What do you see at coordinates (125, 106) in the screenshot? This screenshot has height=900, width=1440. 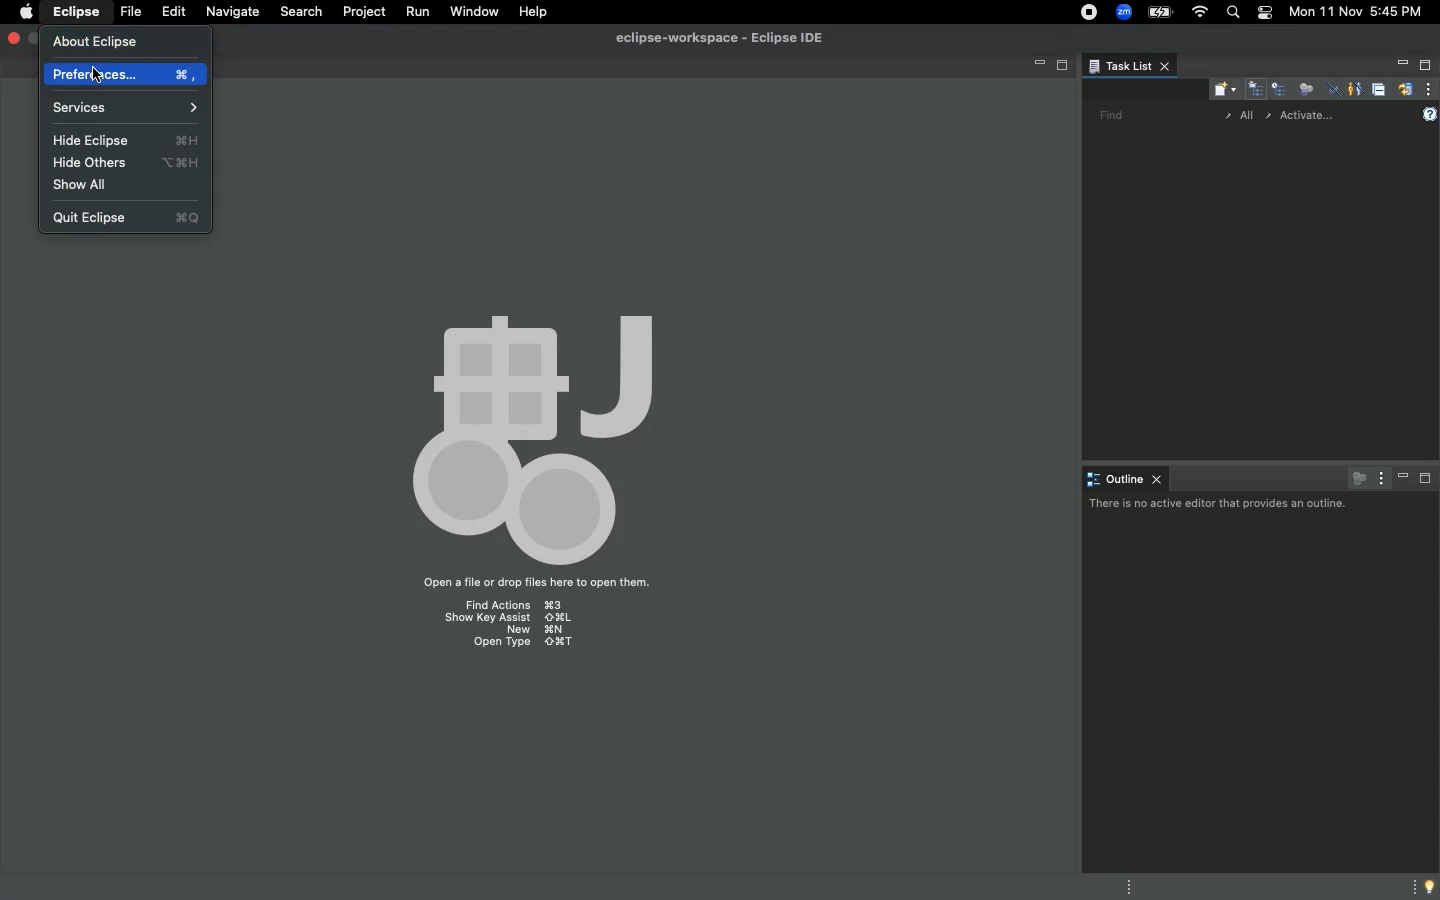 I see `Services` at bounding box center [125, 106].